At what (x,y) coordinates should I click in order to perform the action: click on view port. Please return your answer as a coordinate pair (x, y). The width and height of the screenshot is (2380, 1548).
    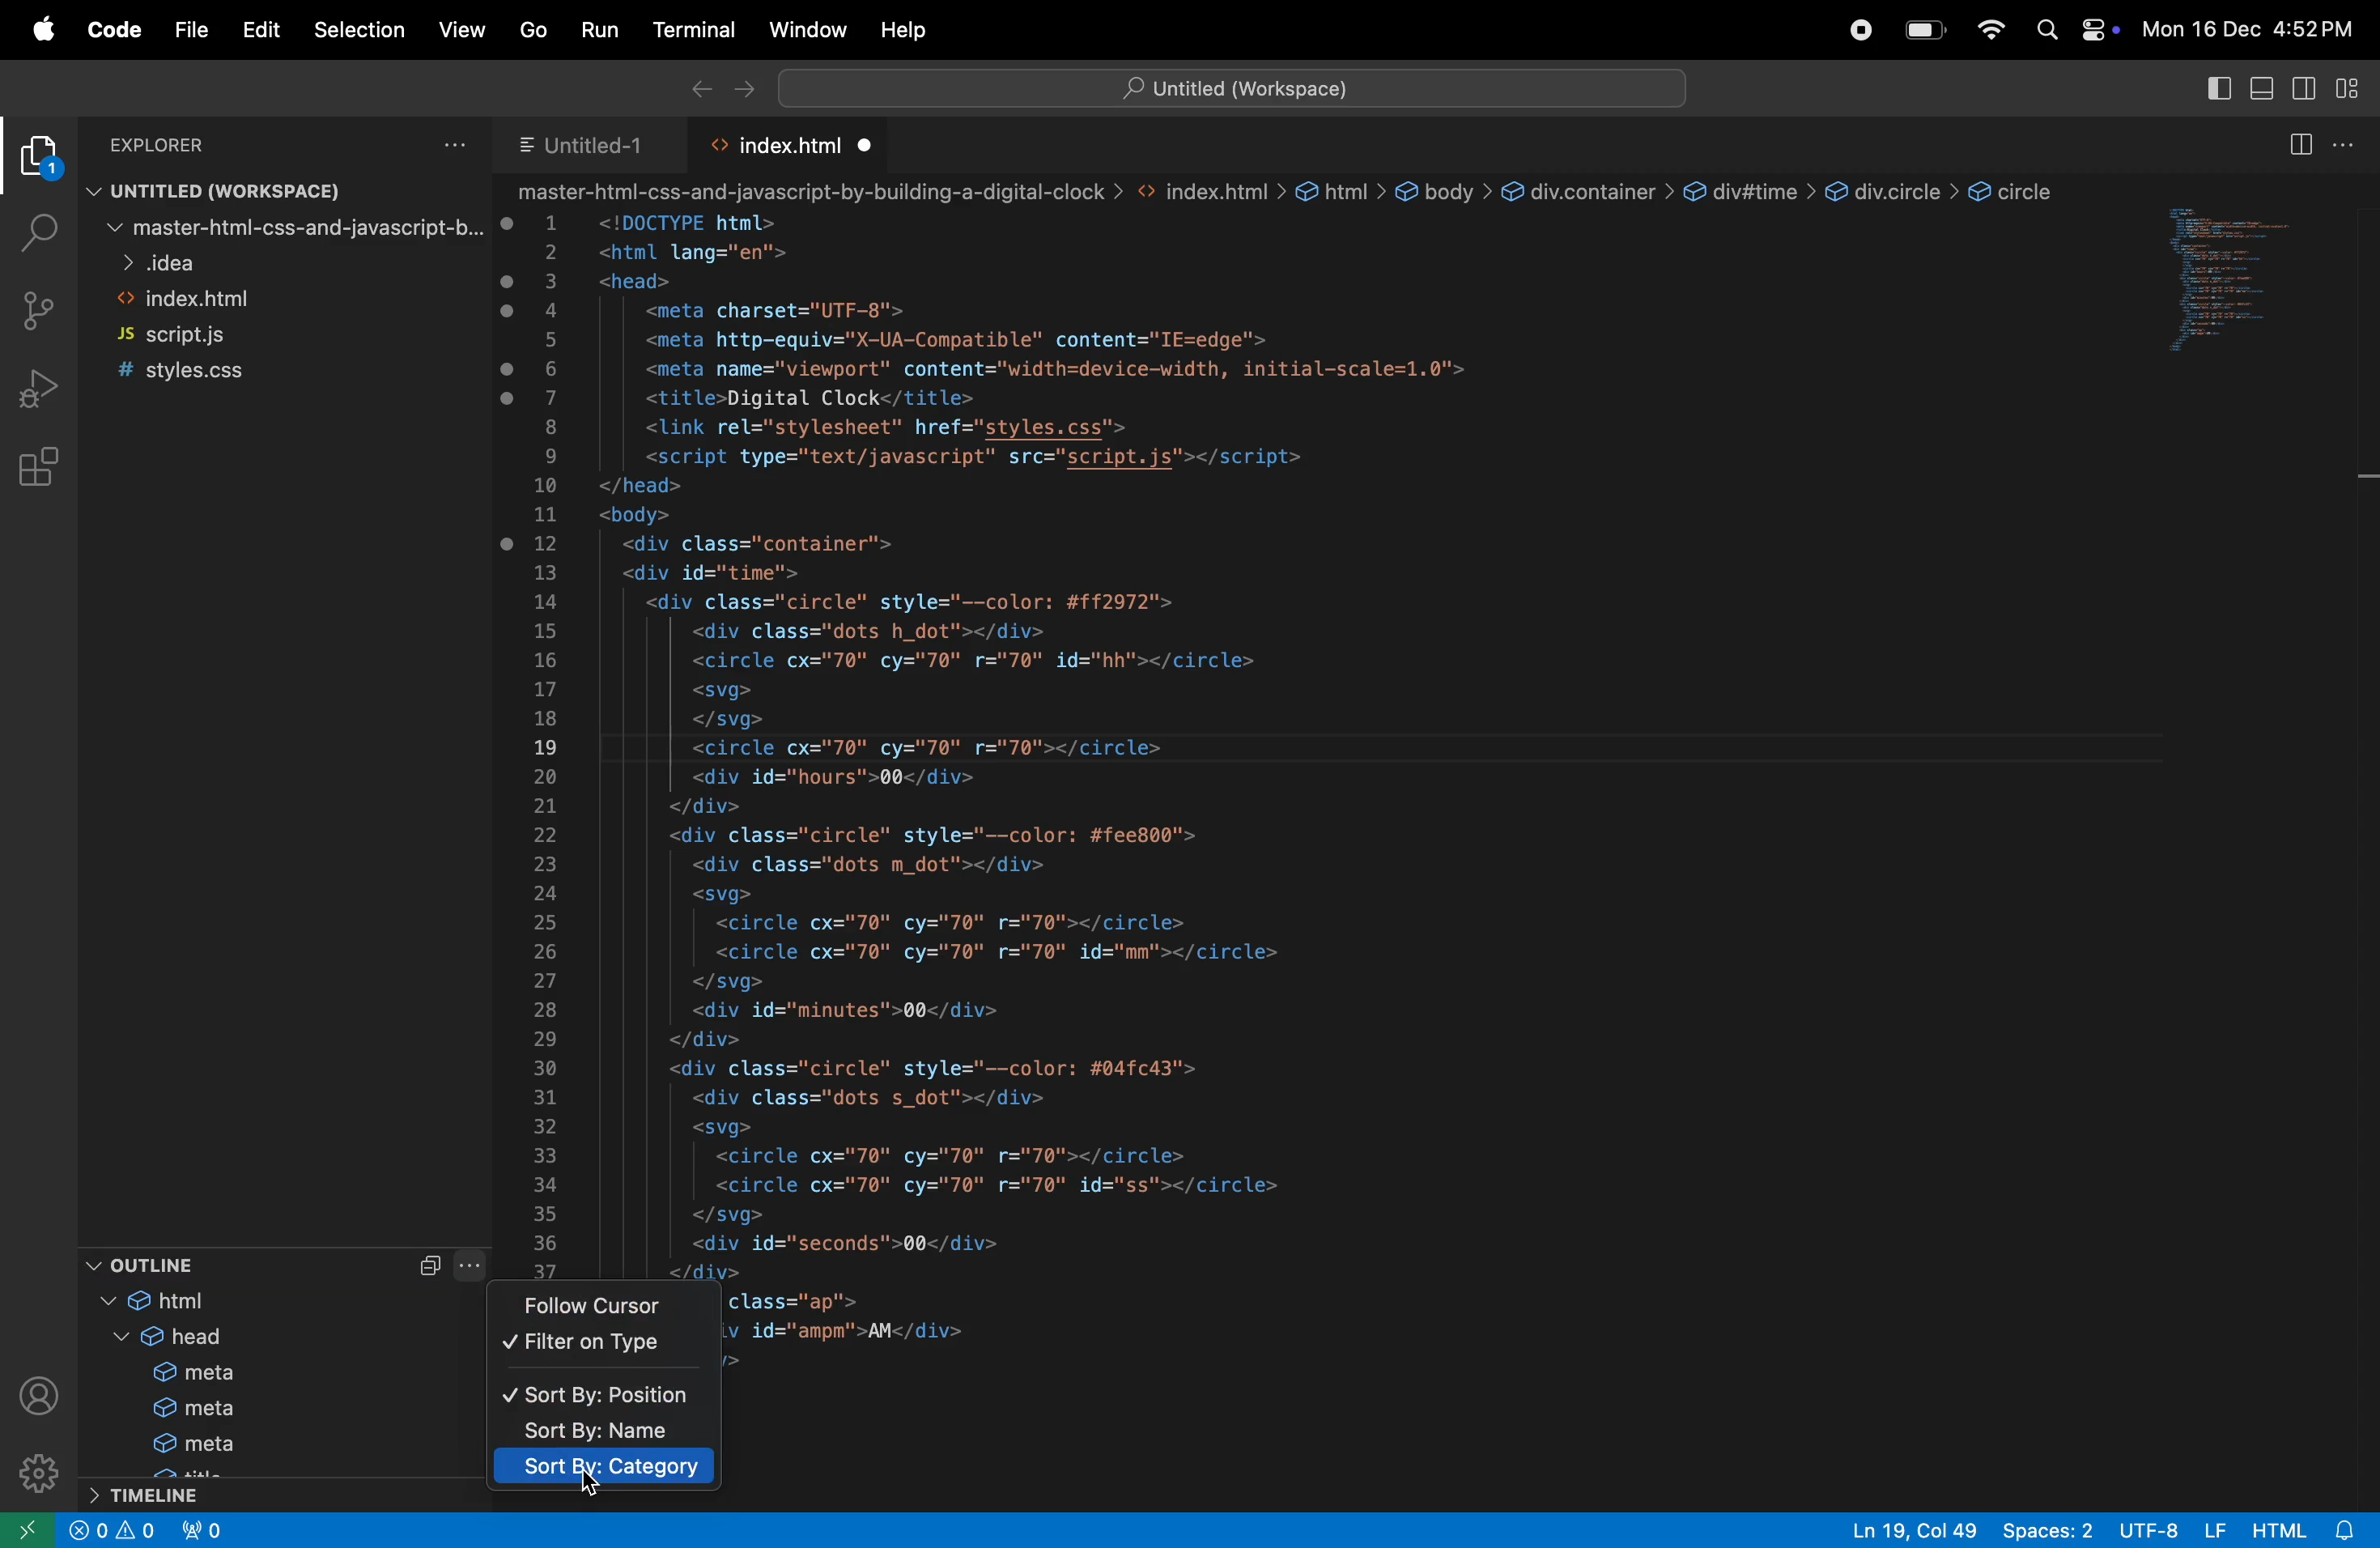
    Looking at the image, I should click on (209, 1530).